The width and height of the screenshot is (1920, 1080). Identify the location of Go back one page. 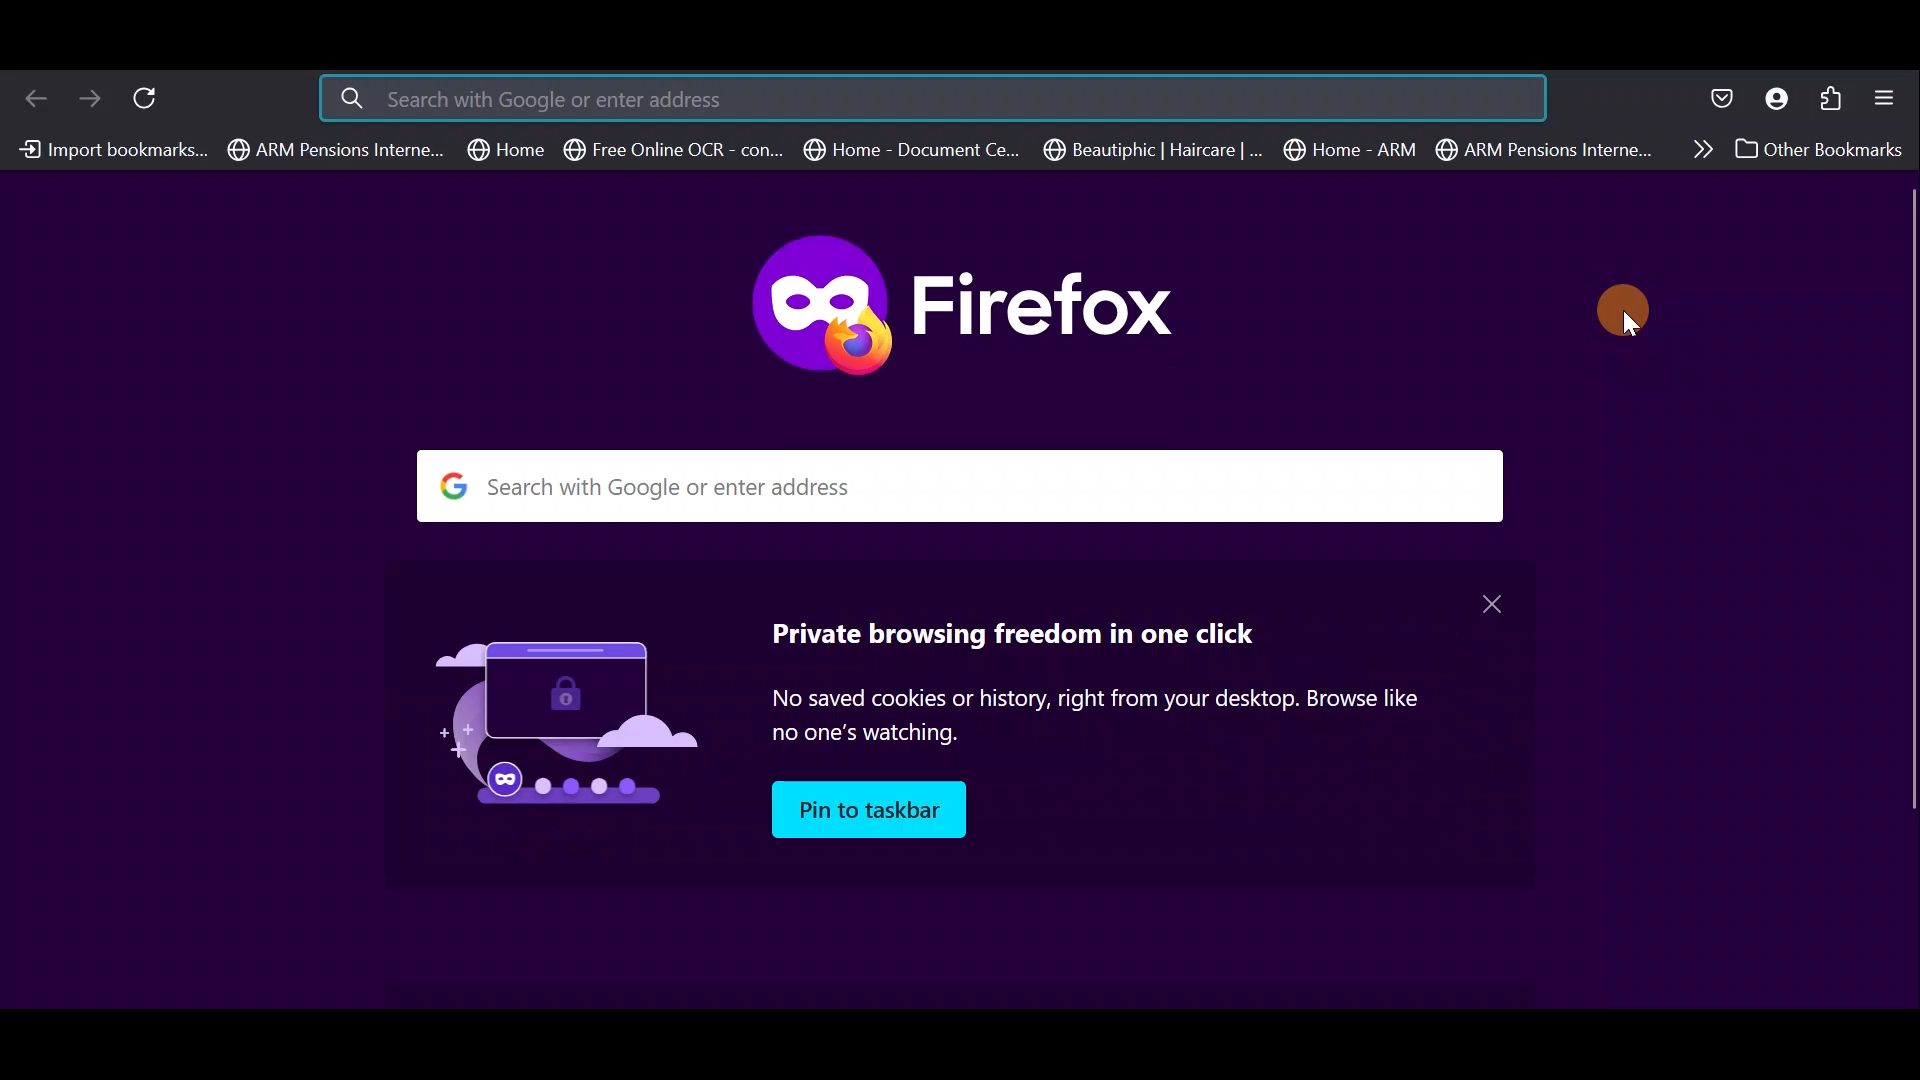
(30, 96).